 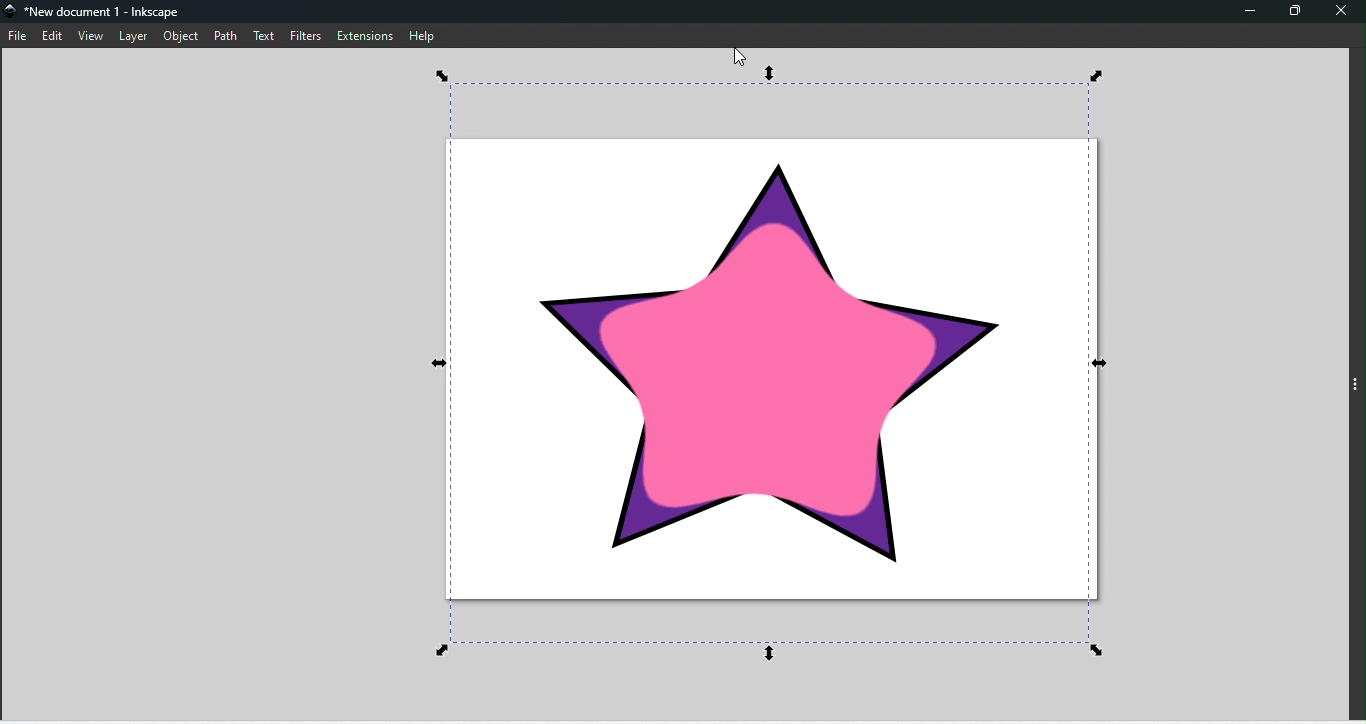 I want to click on cursor, so click(x=739, y=53).